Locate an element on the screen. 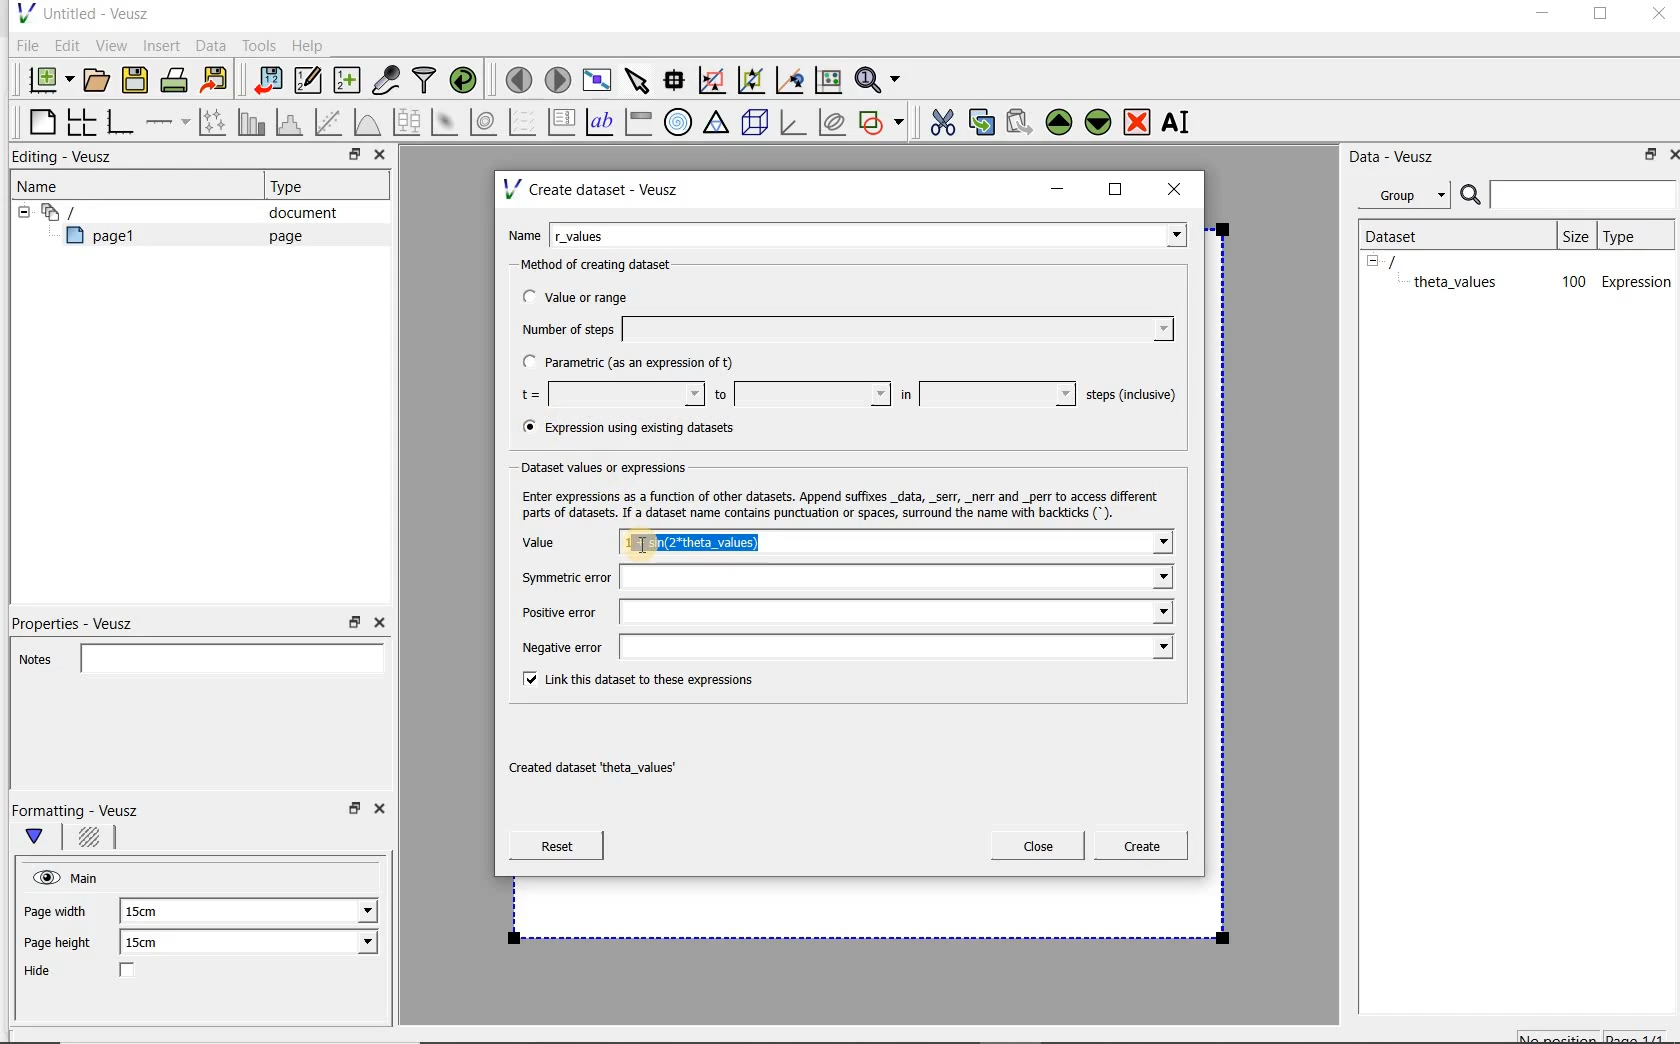  Create is located at coordinates (1135, 849).